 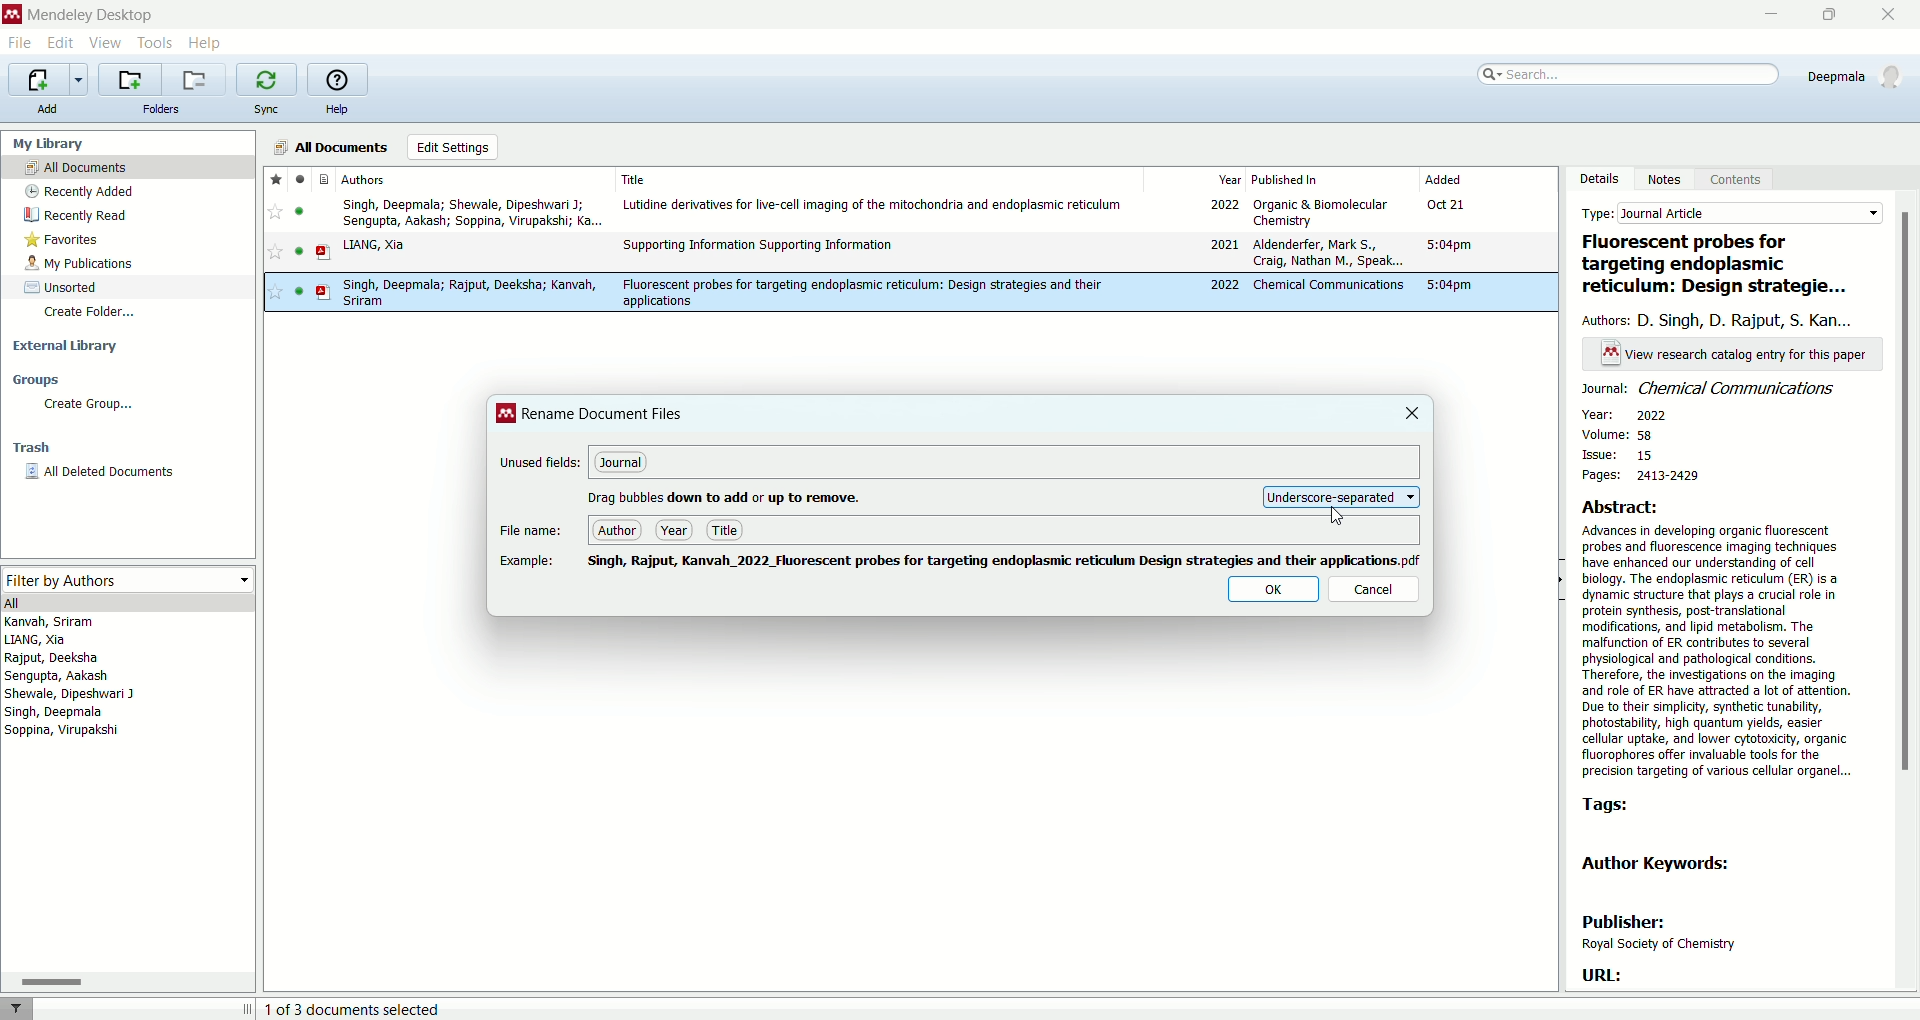 I want to click on Oct 21, so click(x=1450, y=206).